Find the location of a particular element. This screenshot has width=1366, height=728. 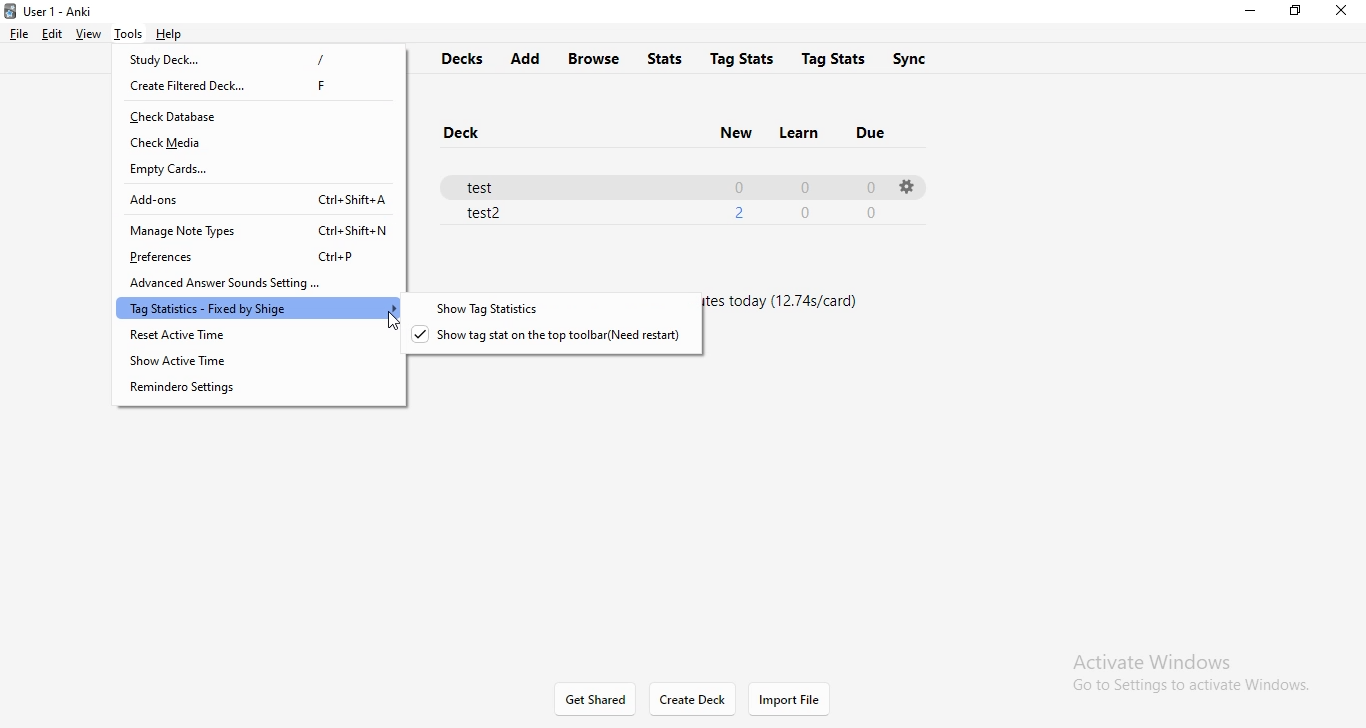

add is located at coordinates (531, 58).